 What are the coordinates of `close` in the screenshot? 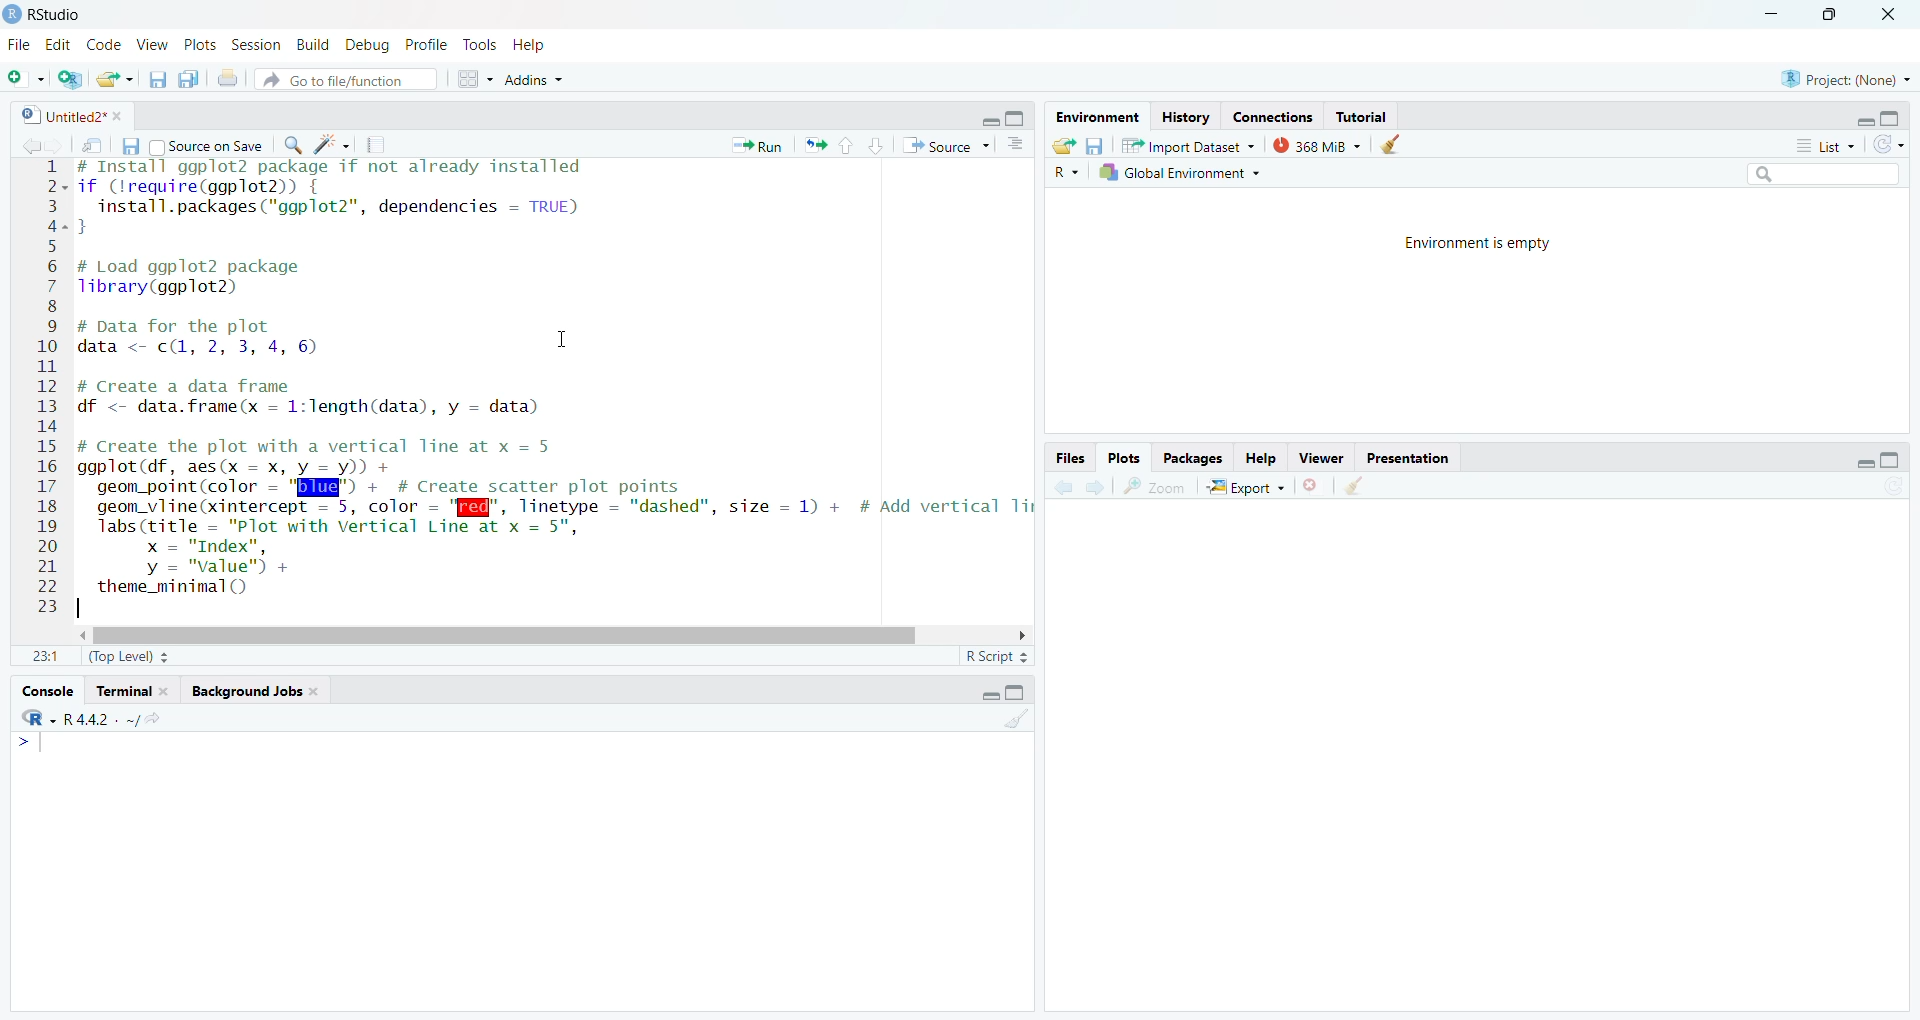 It's located at (1895, 16).